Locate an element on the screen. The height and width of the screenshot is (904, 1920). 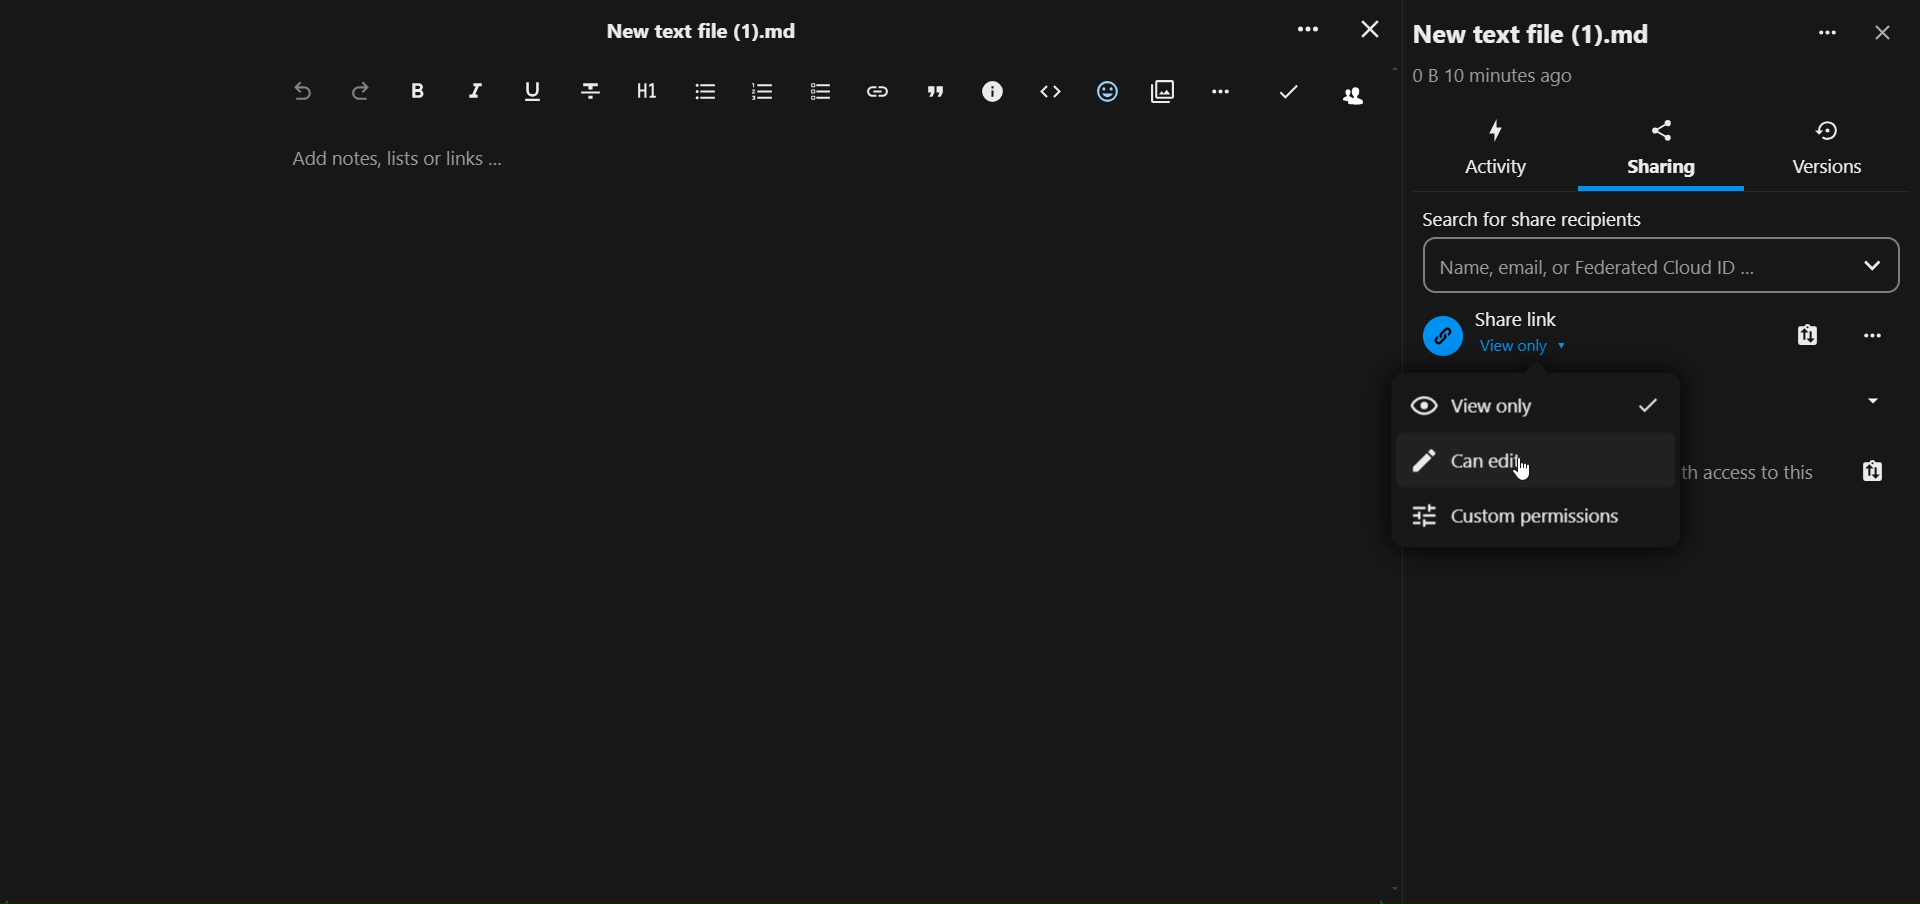
remaining action is located at coordinates (1219, 89).